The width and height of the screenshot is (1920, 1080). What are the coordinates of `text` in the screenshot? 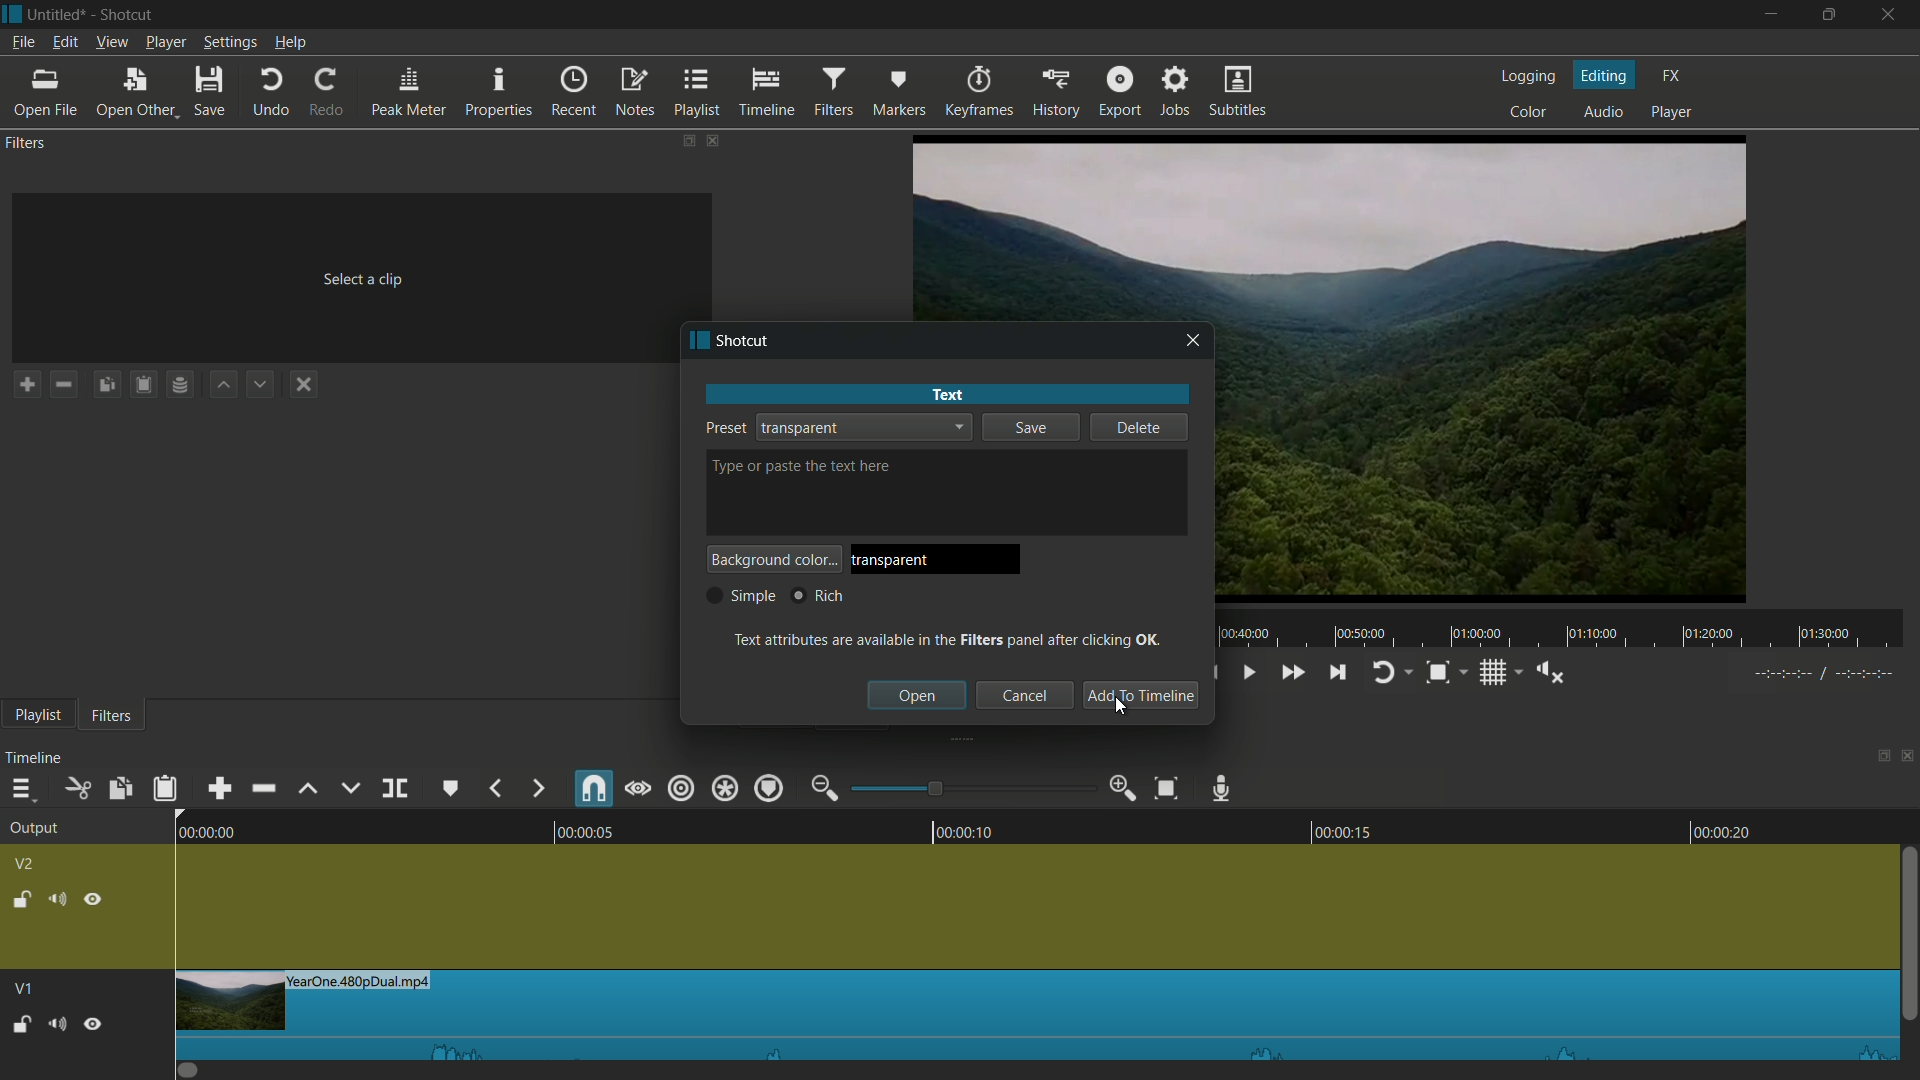 It's located at (946, 394).